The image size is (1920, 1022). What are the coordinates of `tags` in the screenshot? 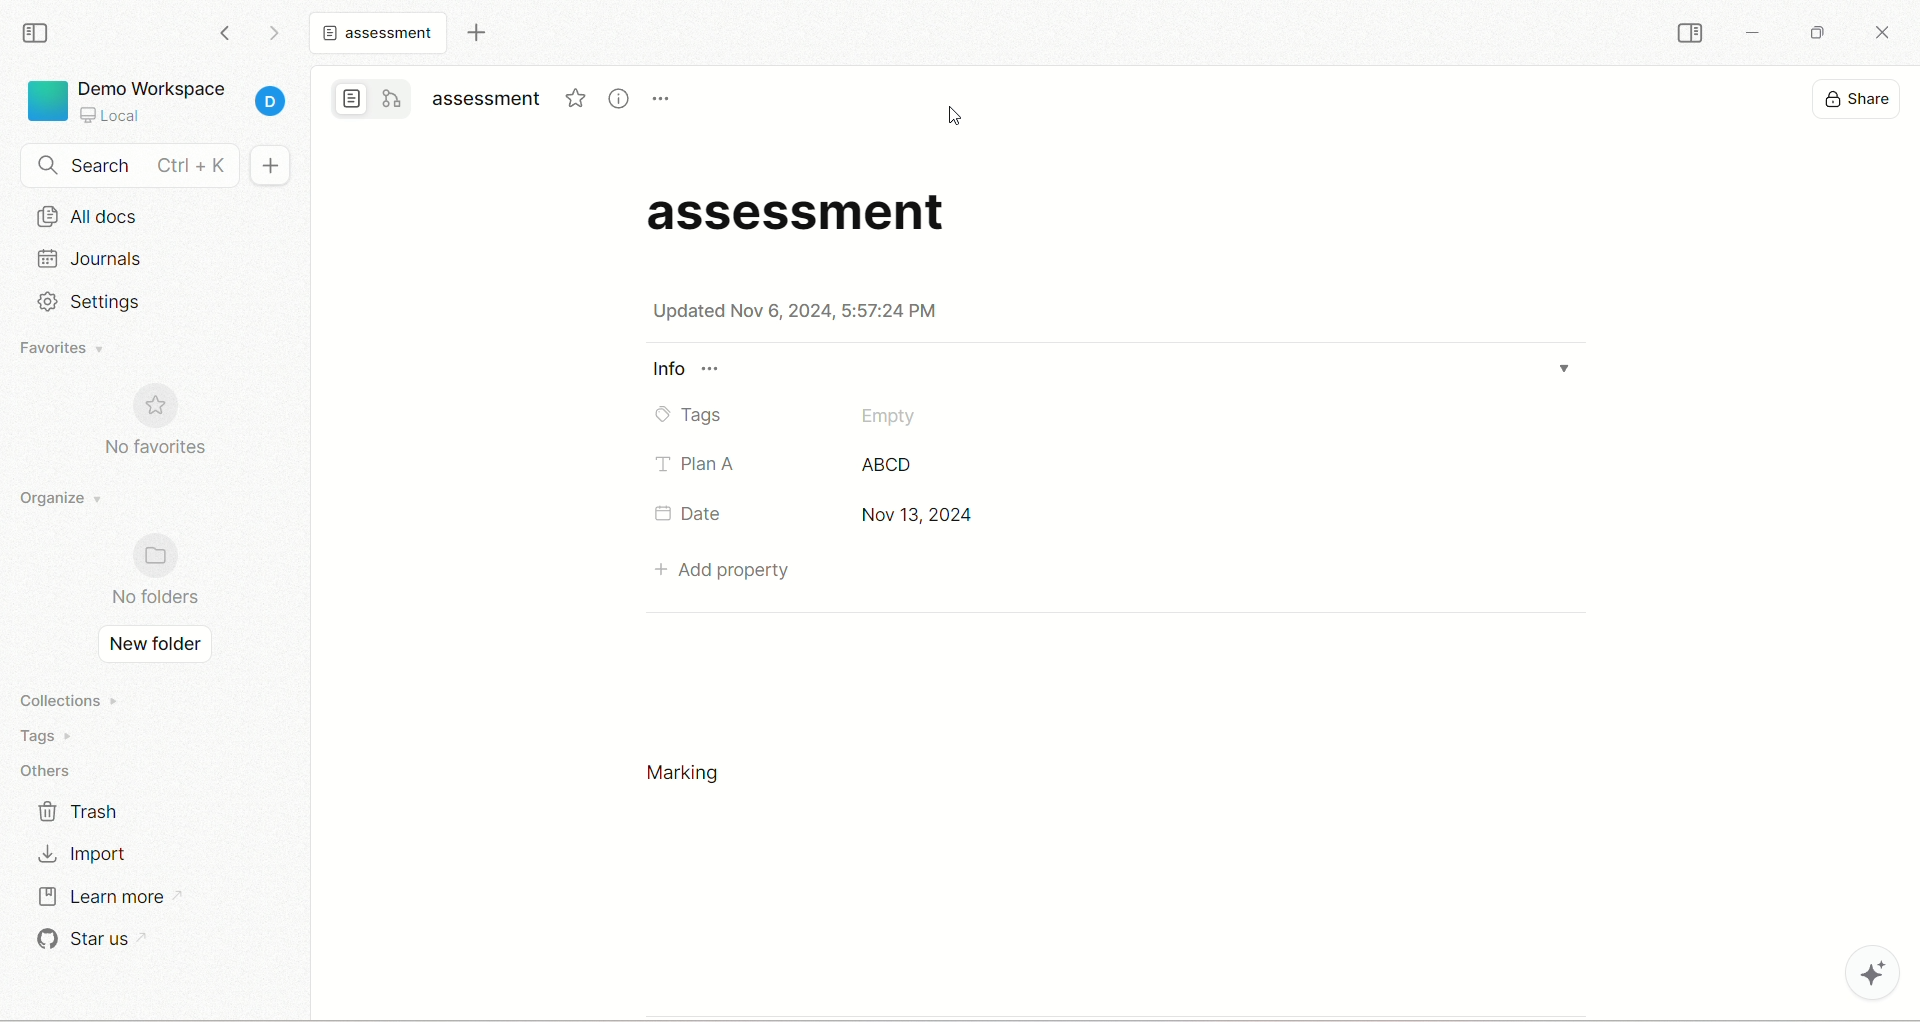 It's located at (688, 417).